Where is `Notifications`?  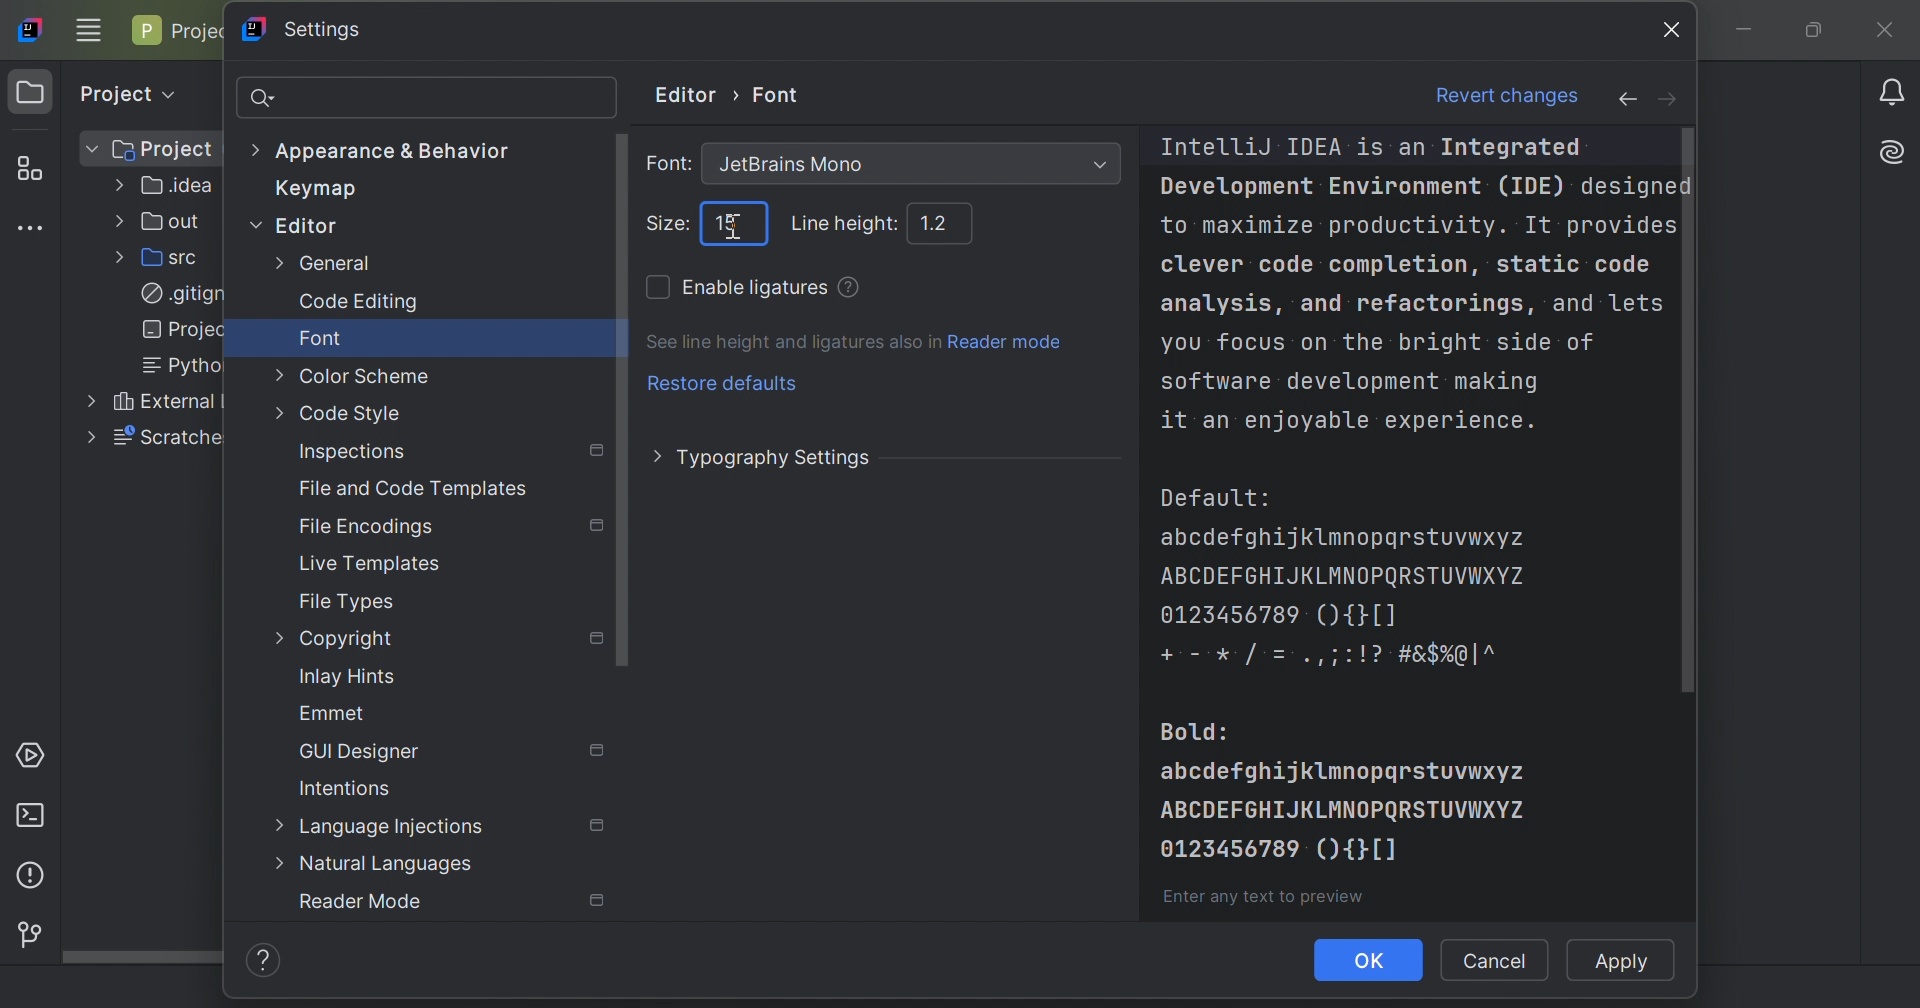 Notifications is located at coordinates (1895, 91).